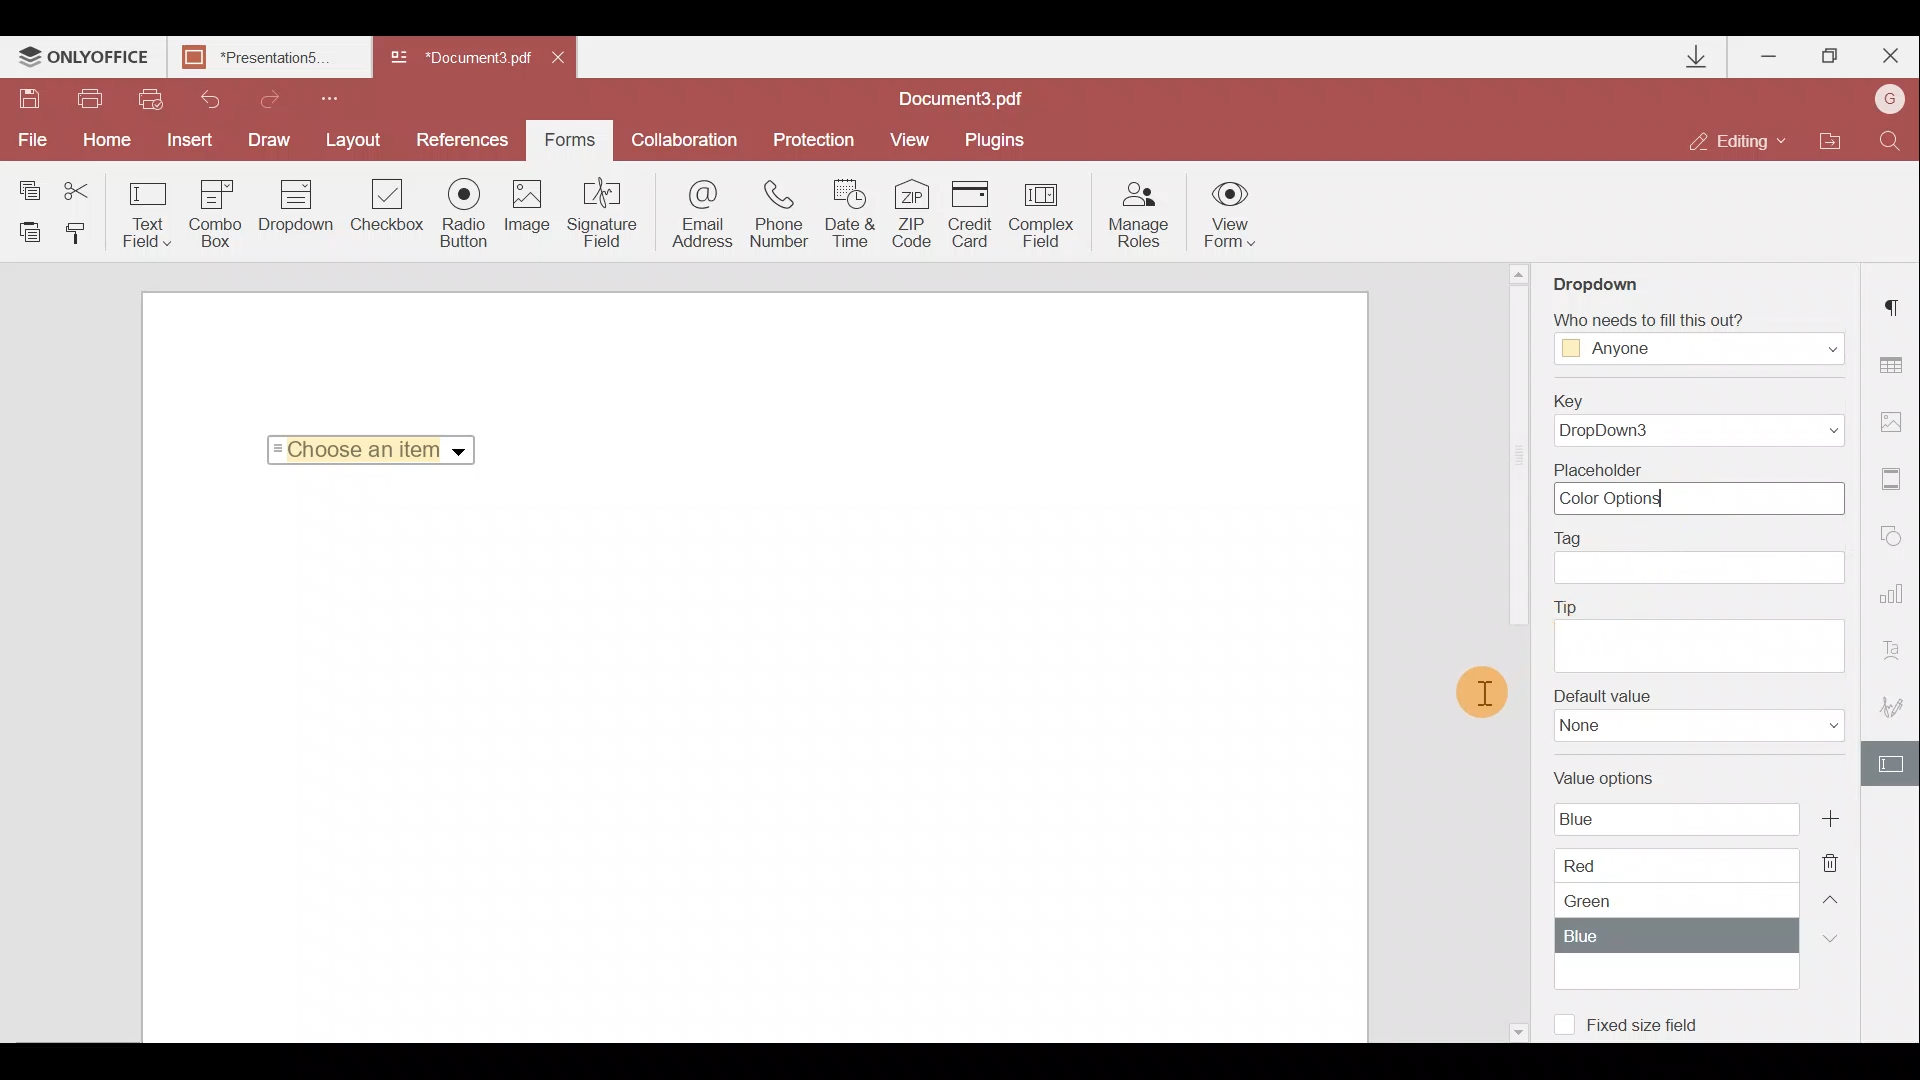 Image resolution: width=1920 pixels, height=1080 pixels. Describe the element at coordinates (1520, 273) in the screenshot. I see `Scroll up` at that location.